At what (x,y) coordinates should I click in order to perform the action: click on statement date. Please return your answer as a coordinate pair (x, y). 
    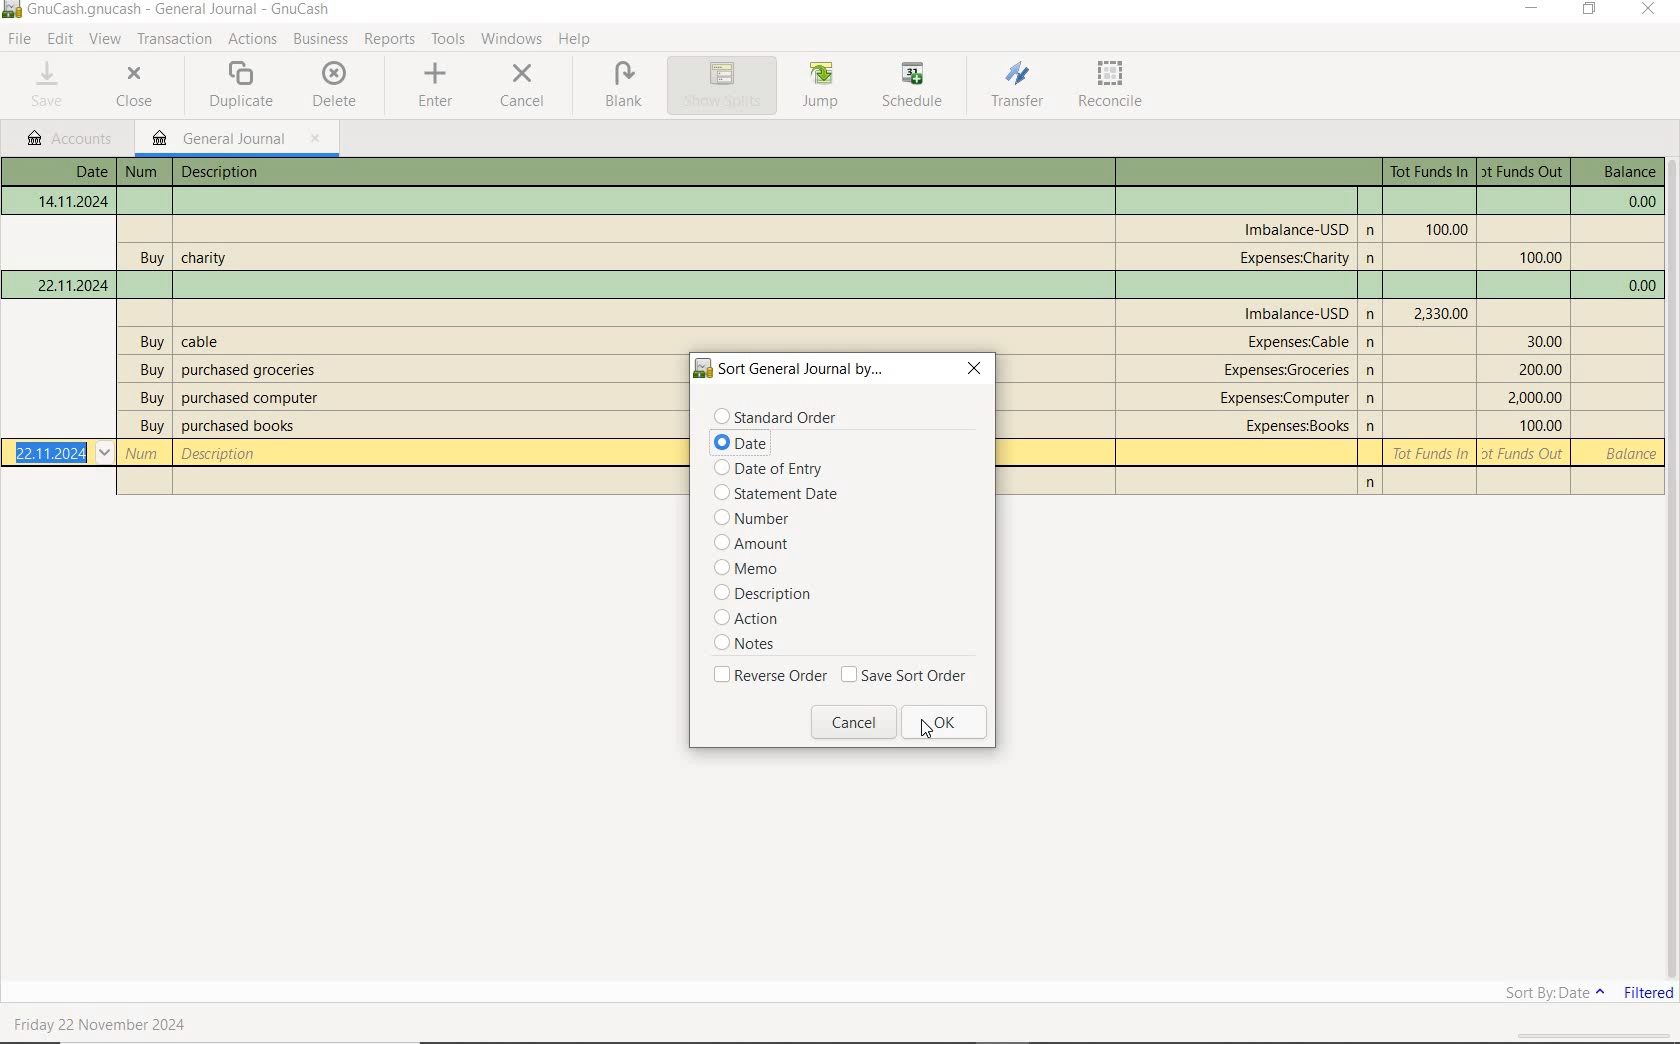
    Looking at the image, I should click on (770, 495).